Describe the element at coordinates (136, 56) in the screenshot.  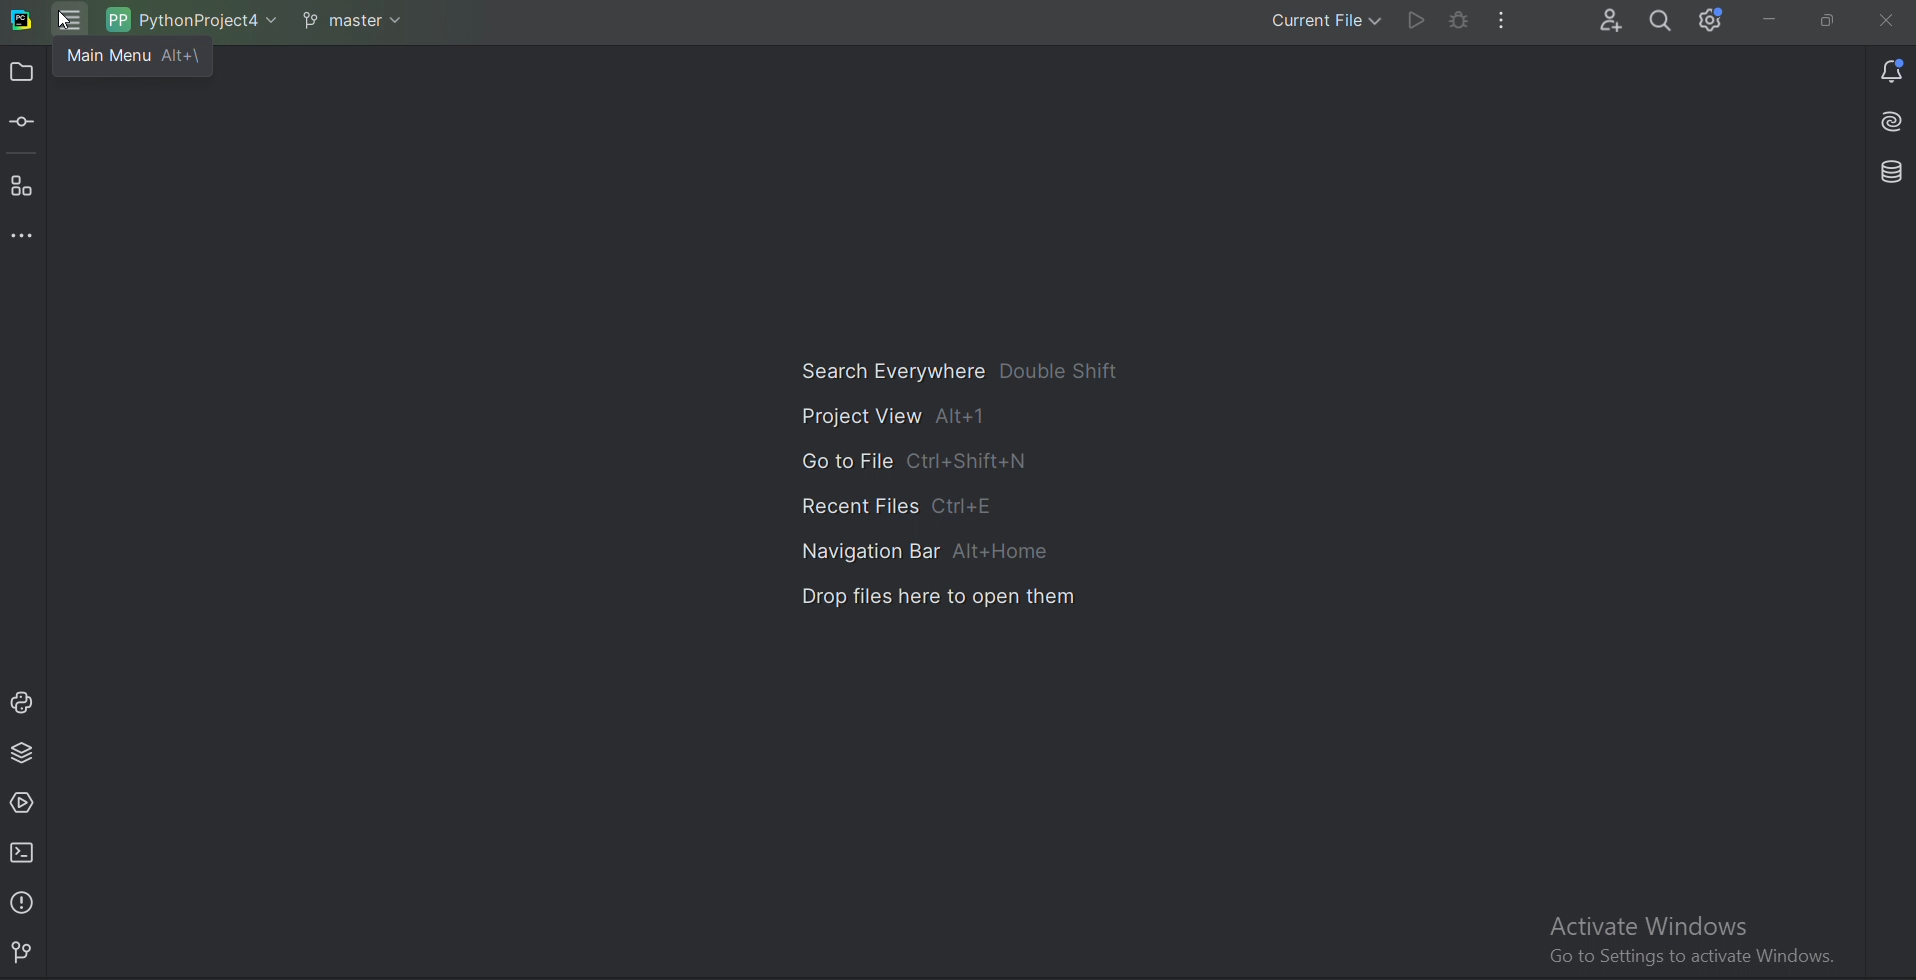
I see `main menu` at that location.